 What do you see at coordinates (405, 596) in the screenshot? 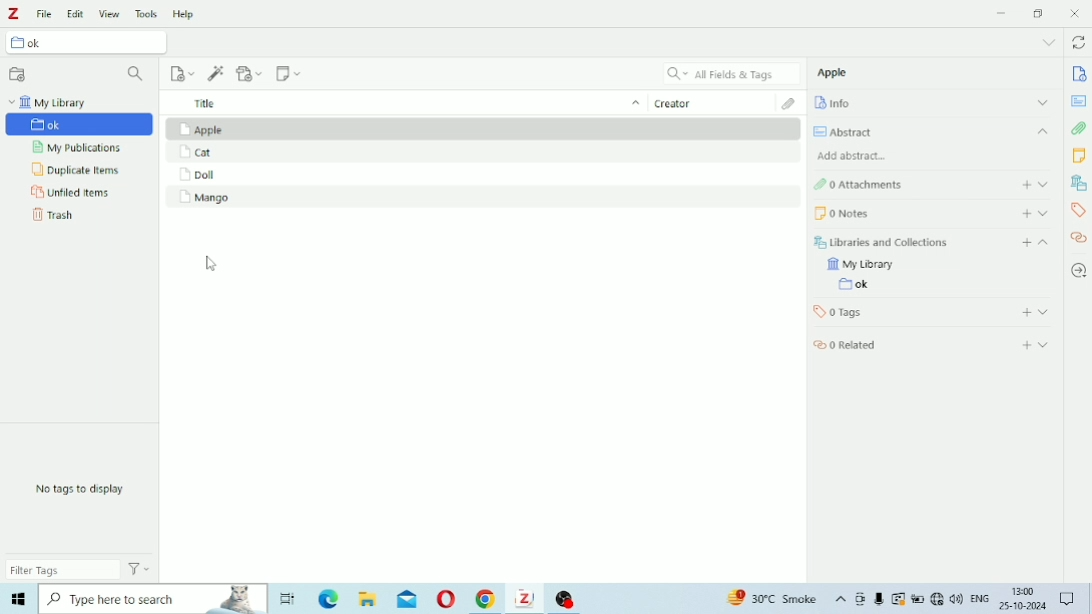
I see `` at bounding box center [405, 596].